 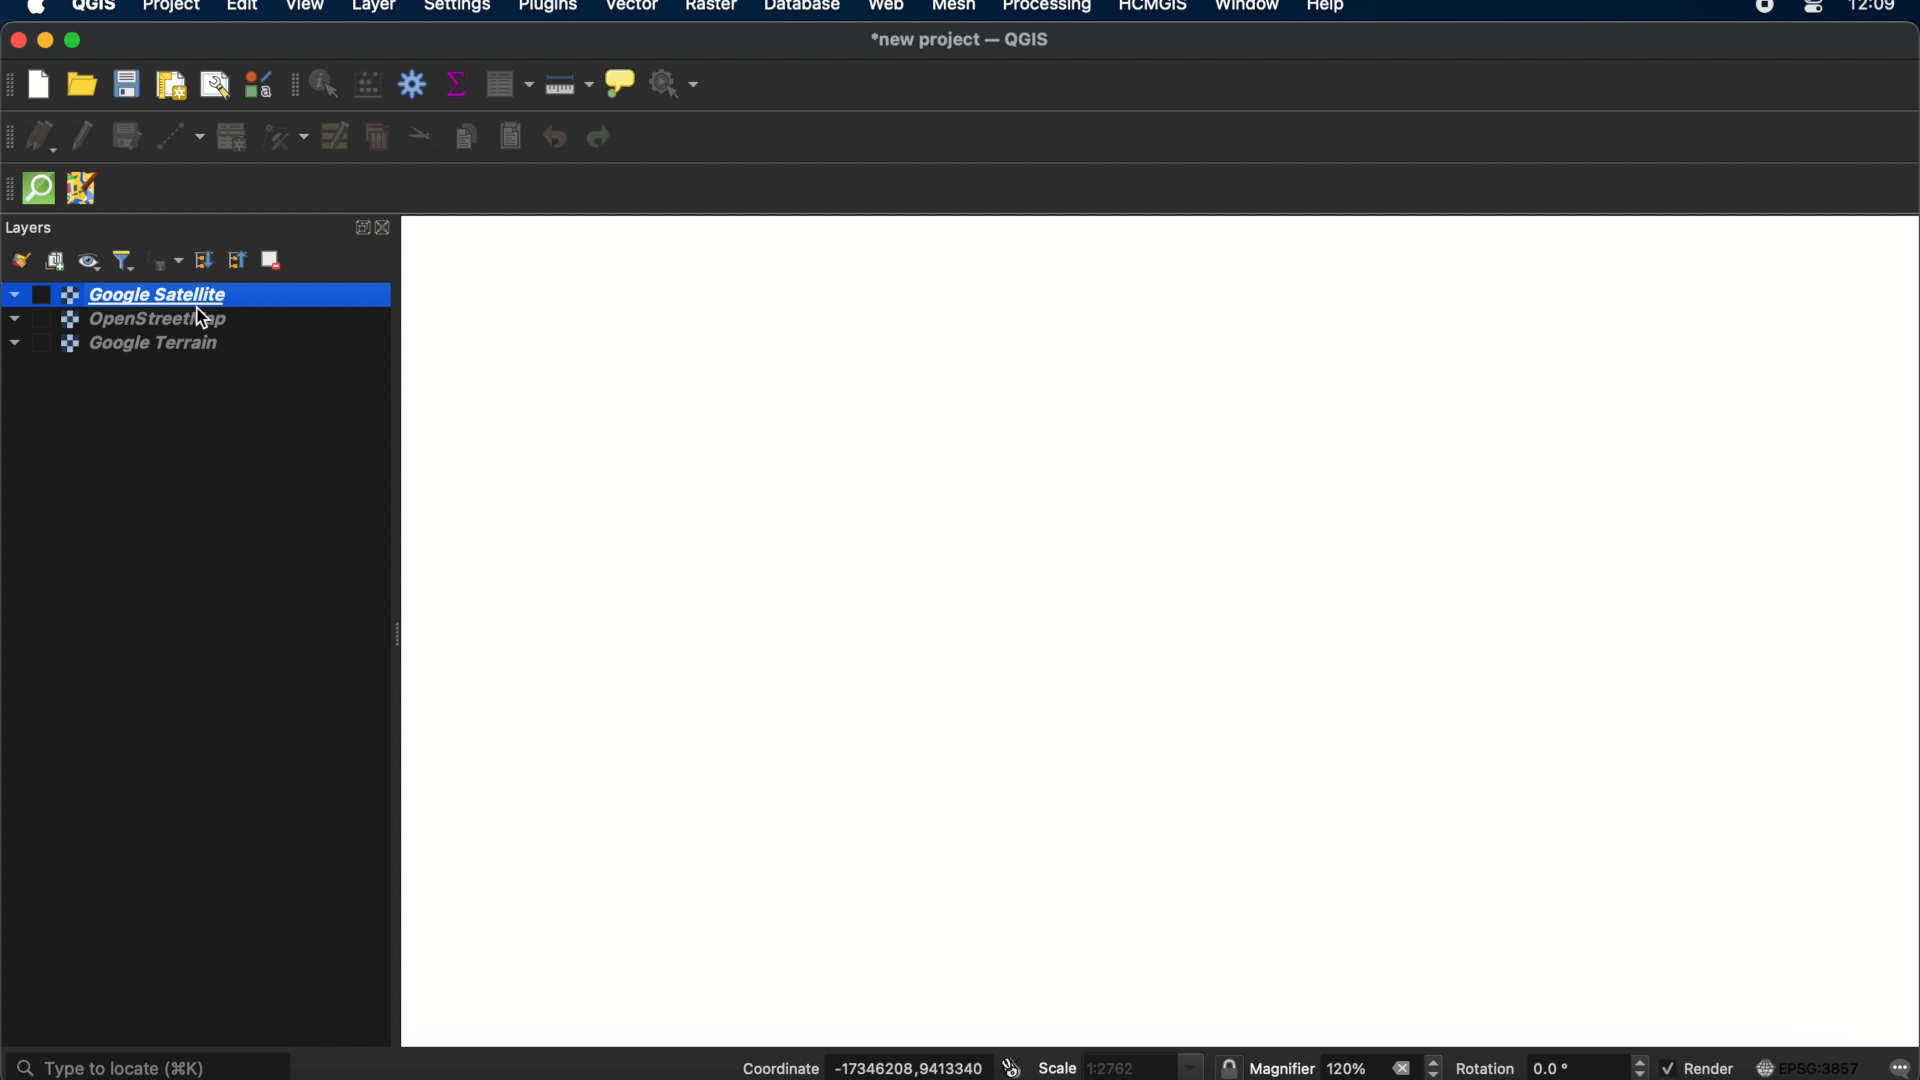 I want to click on attributes toolbar, so click(x=291, y=86).